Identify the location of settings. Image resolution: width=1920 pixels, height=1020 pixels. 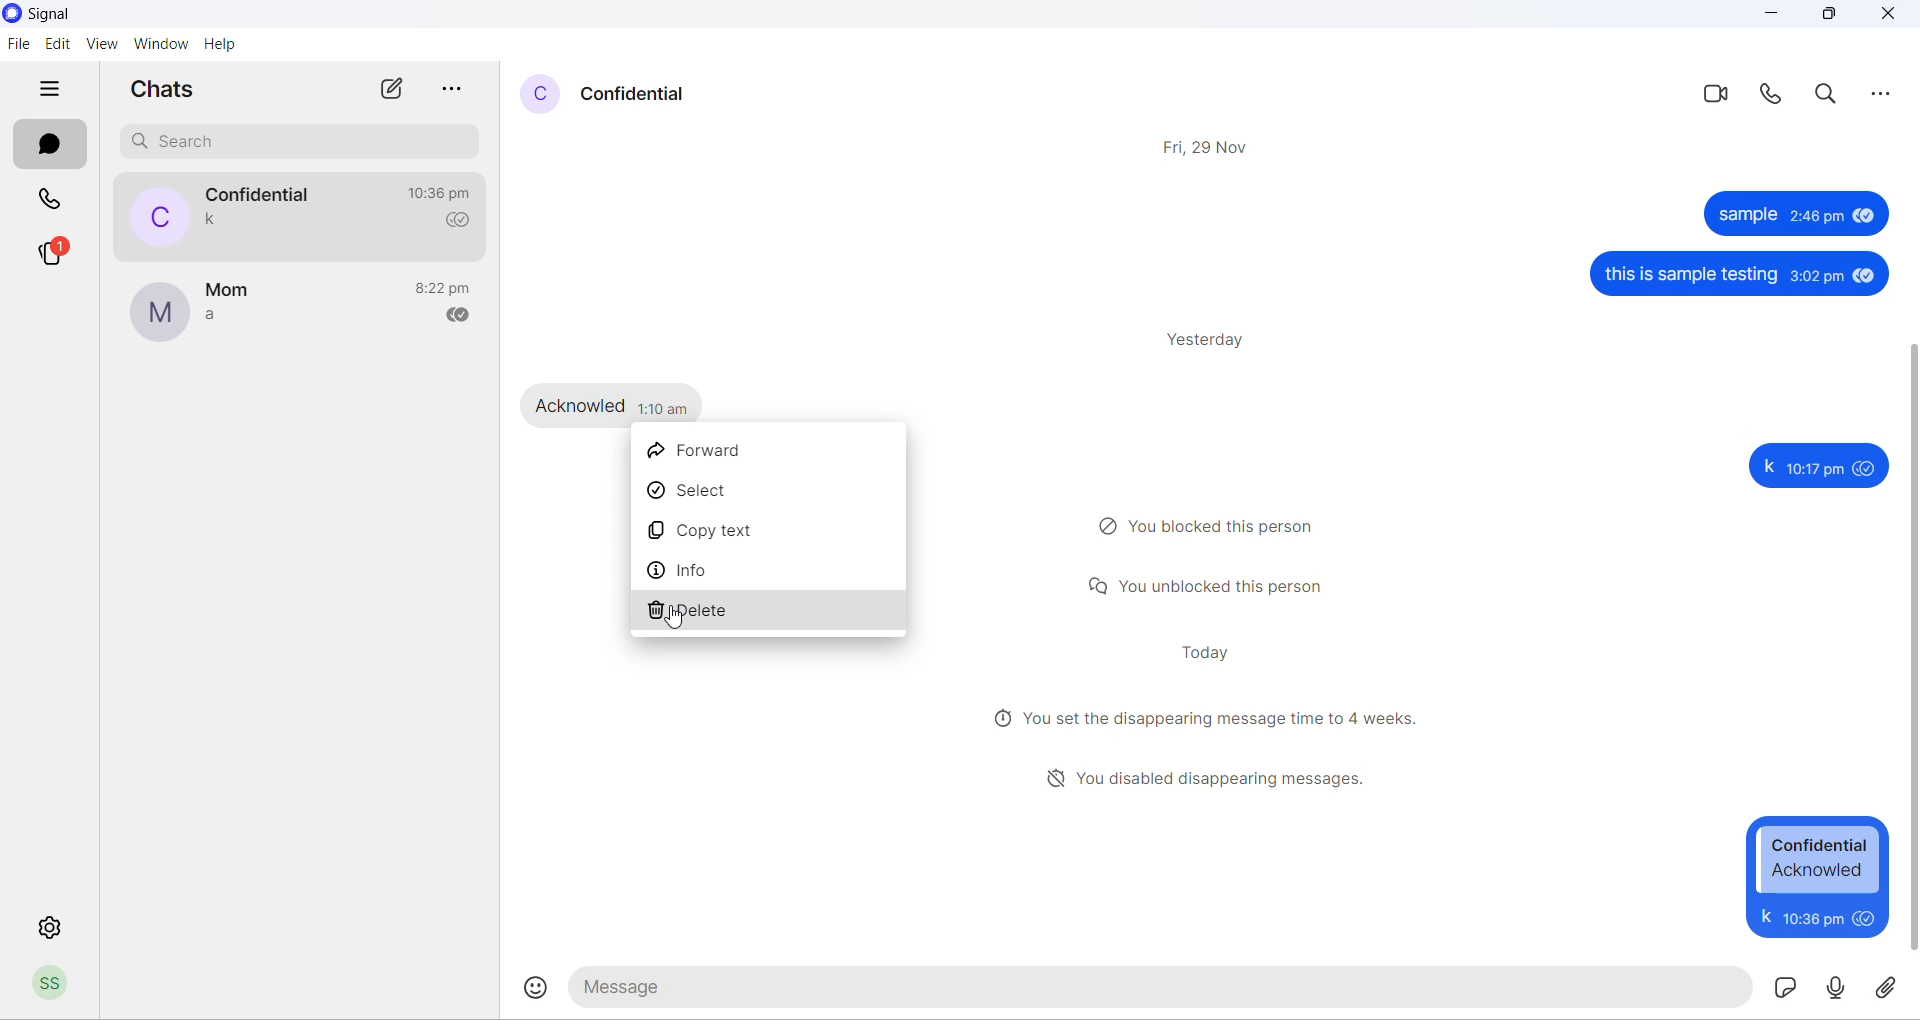
(53, 924).